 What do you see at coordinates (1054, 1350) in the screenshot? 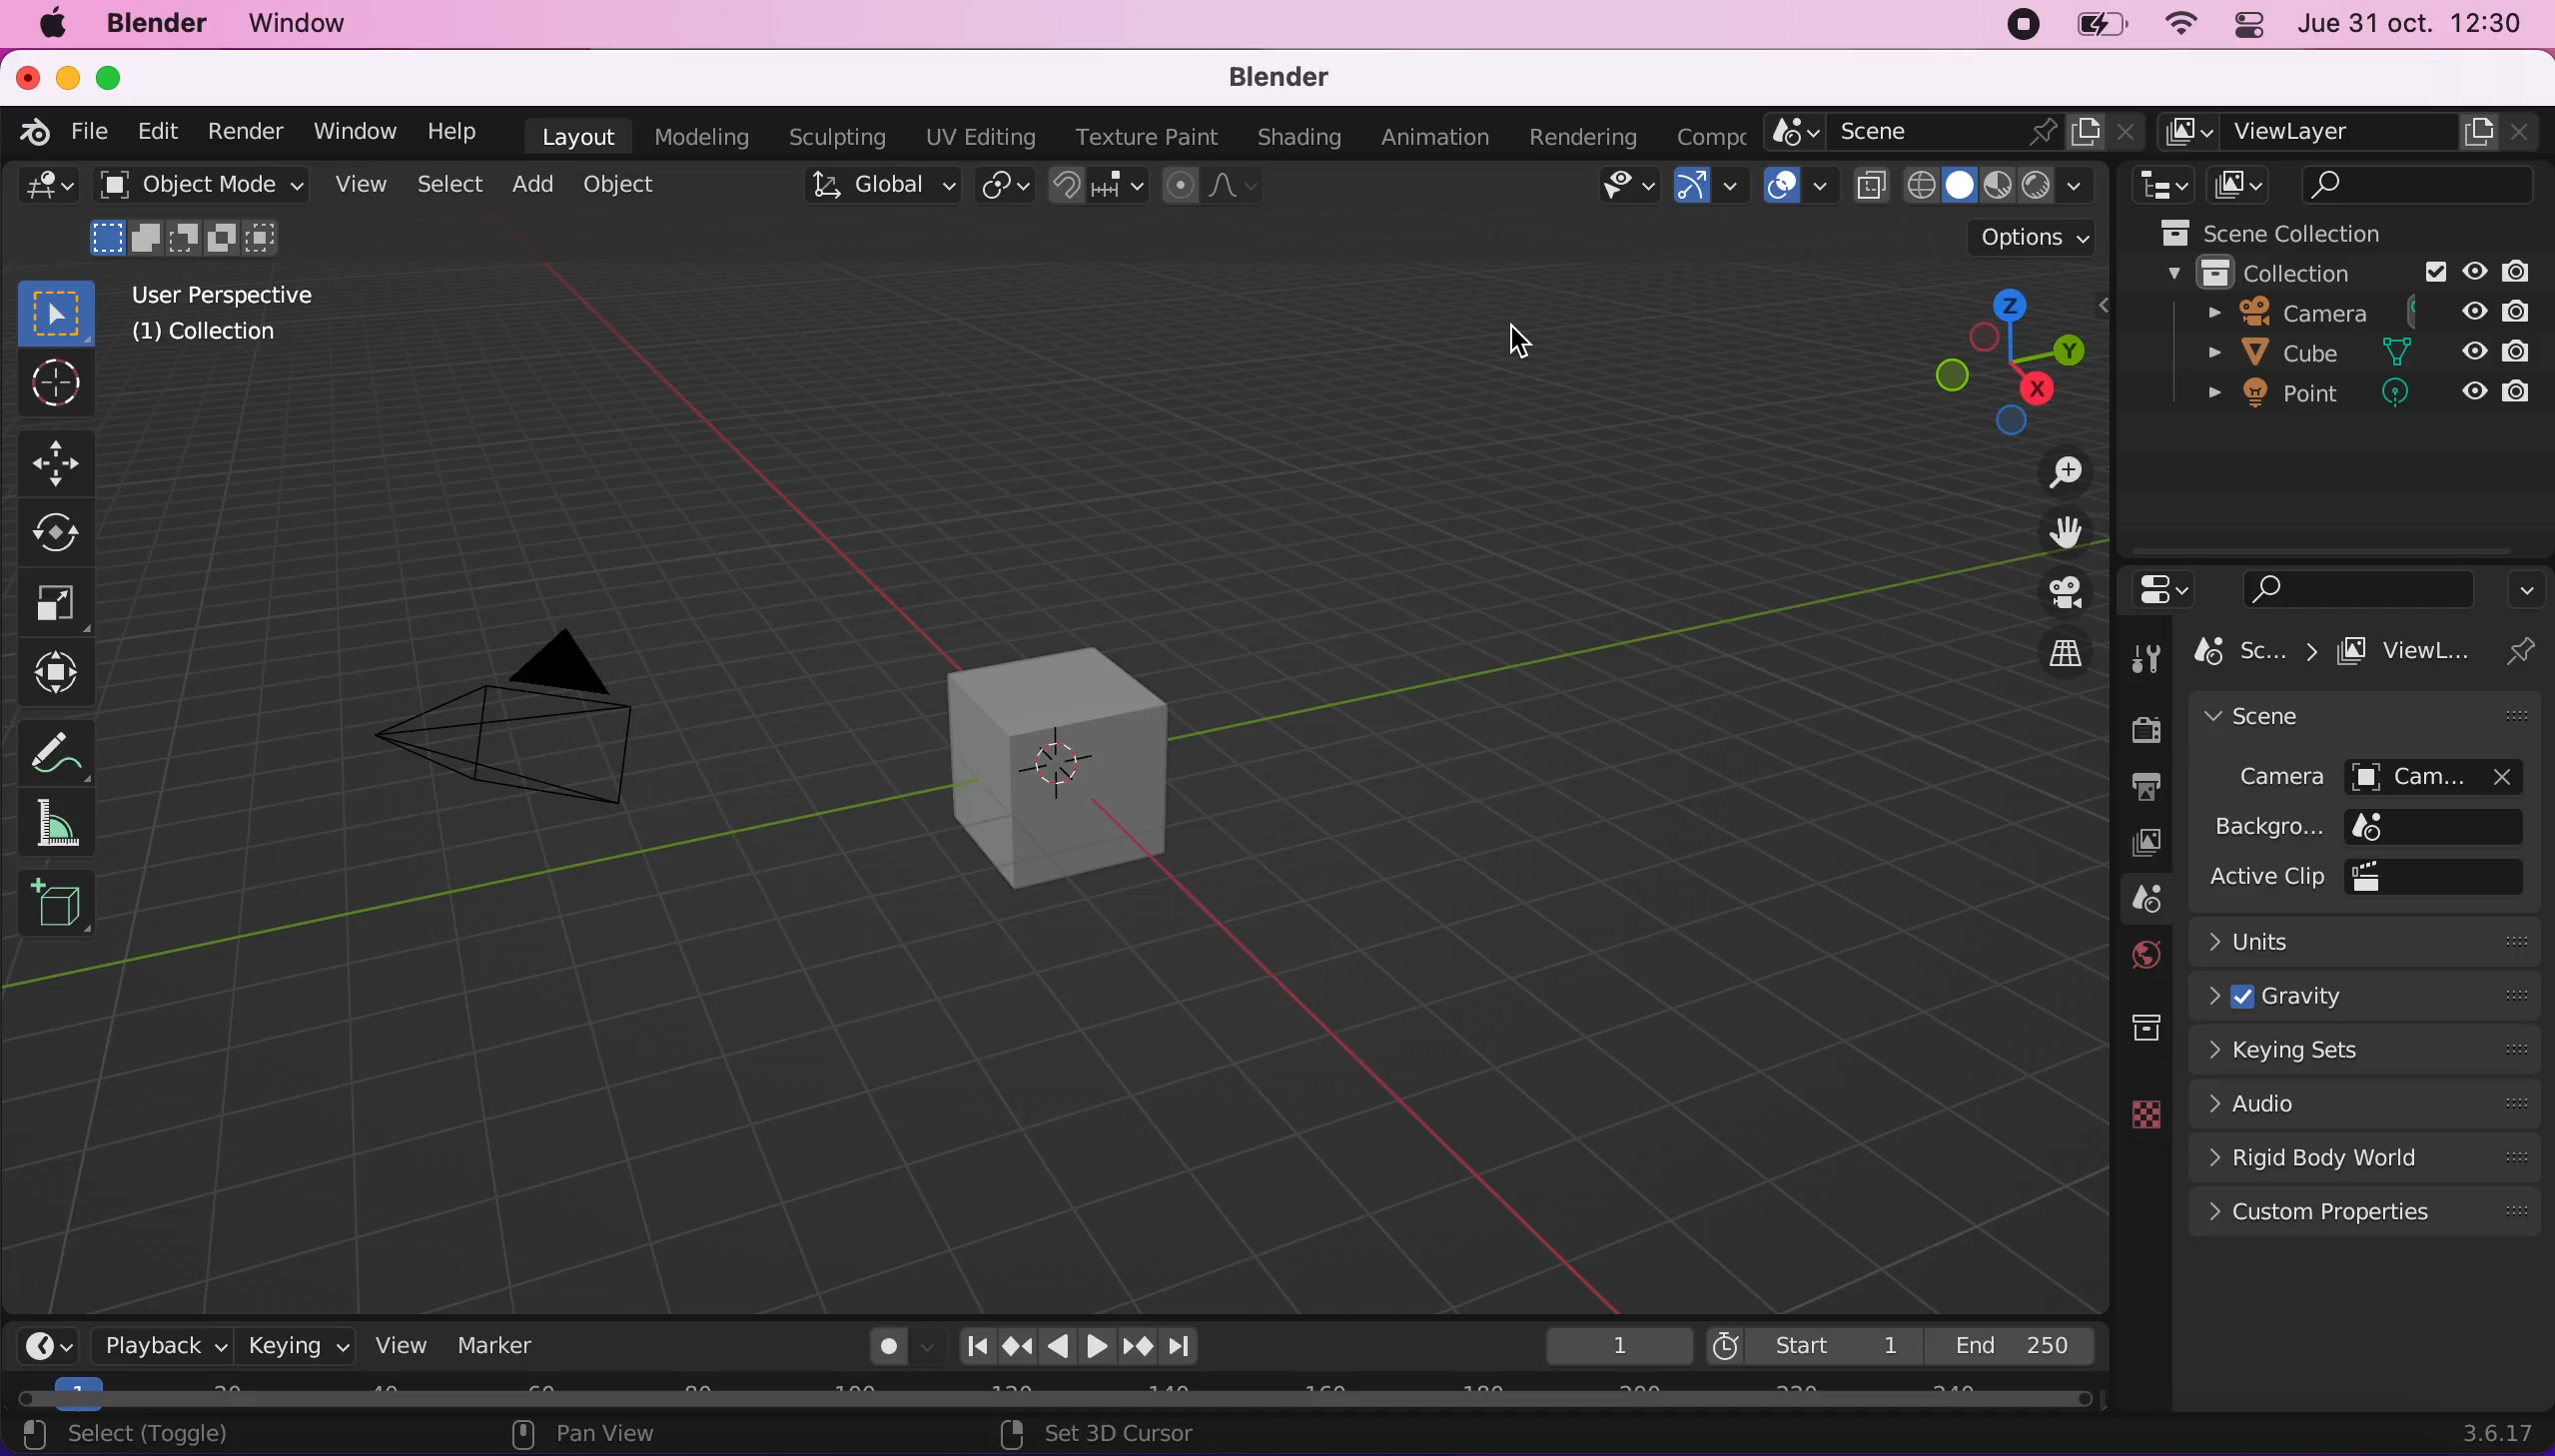
I see `Play animation` at bounding box center [1054, 1350].